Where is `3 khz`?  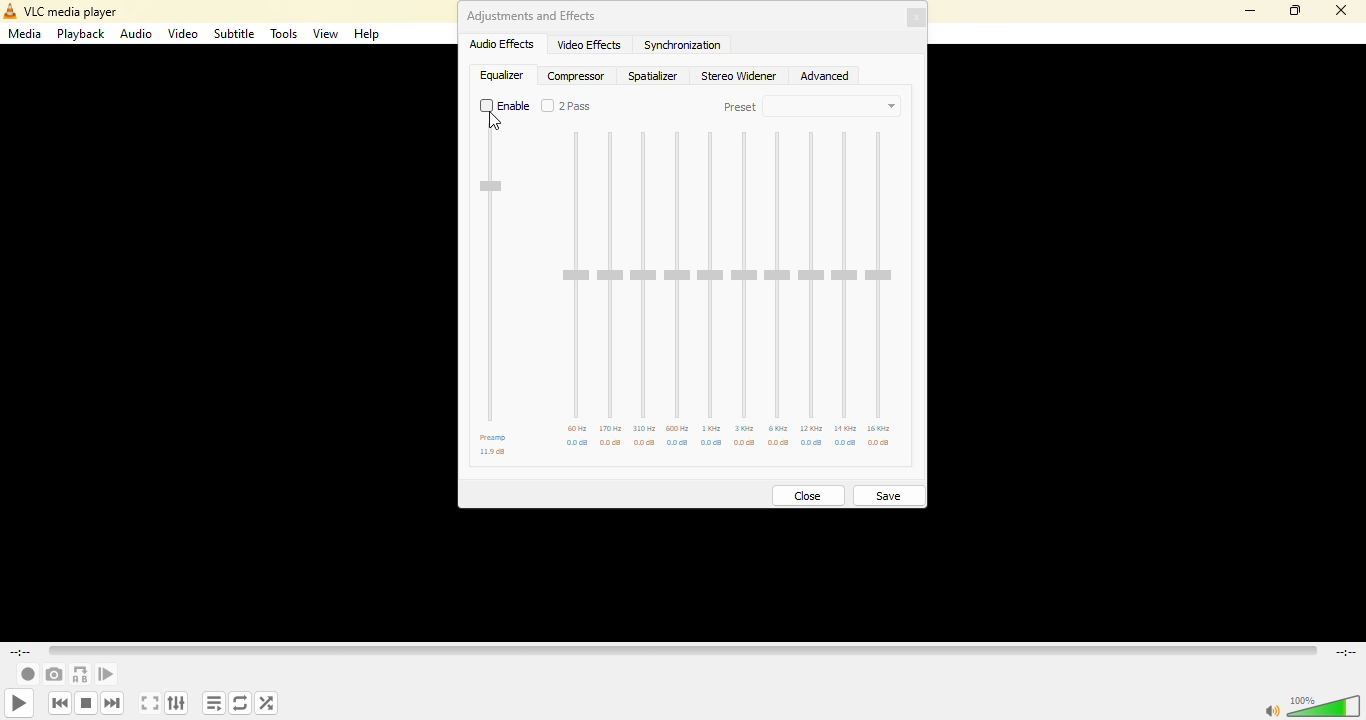 3 khz is located at coordinates (745, 428).